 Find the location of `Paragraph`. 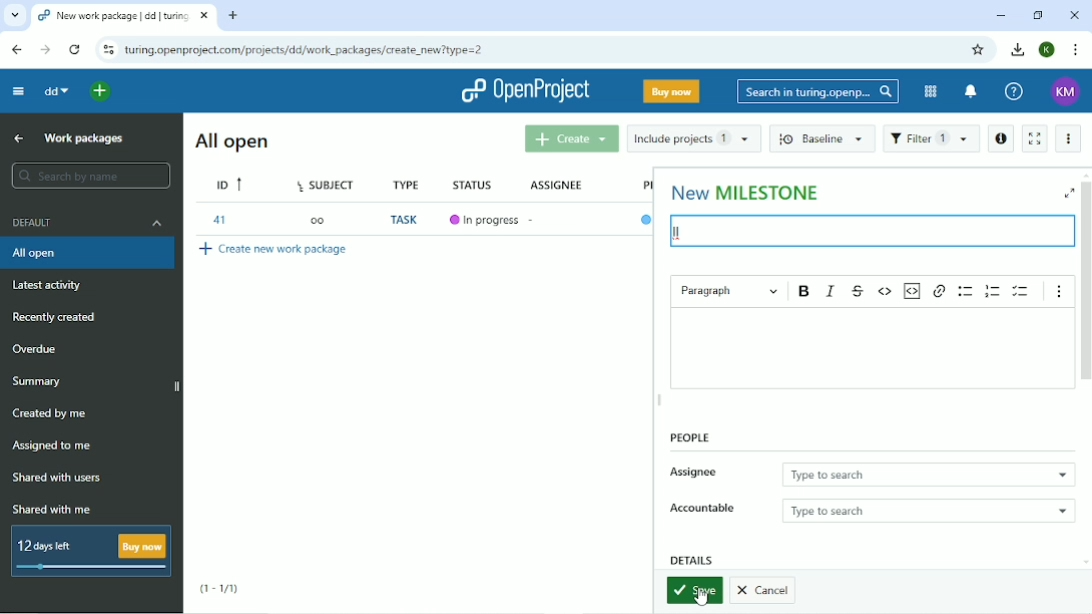

Paragraph is located at coordinates (729, 289).